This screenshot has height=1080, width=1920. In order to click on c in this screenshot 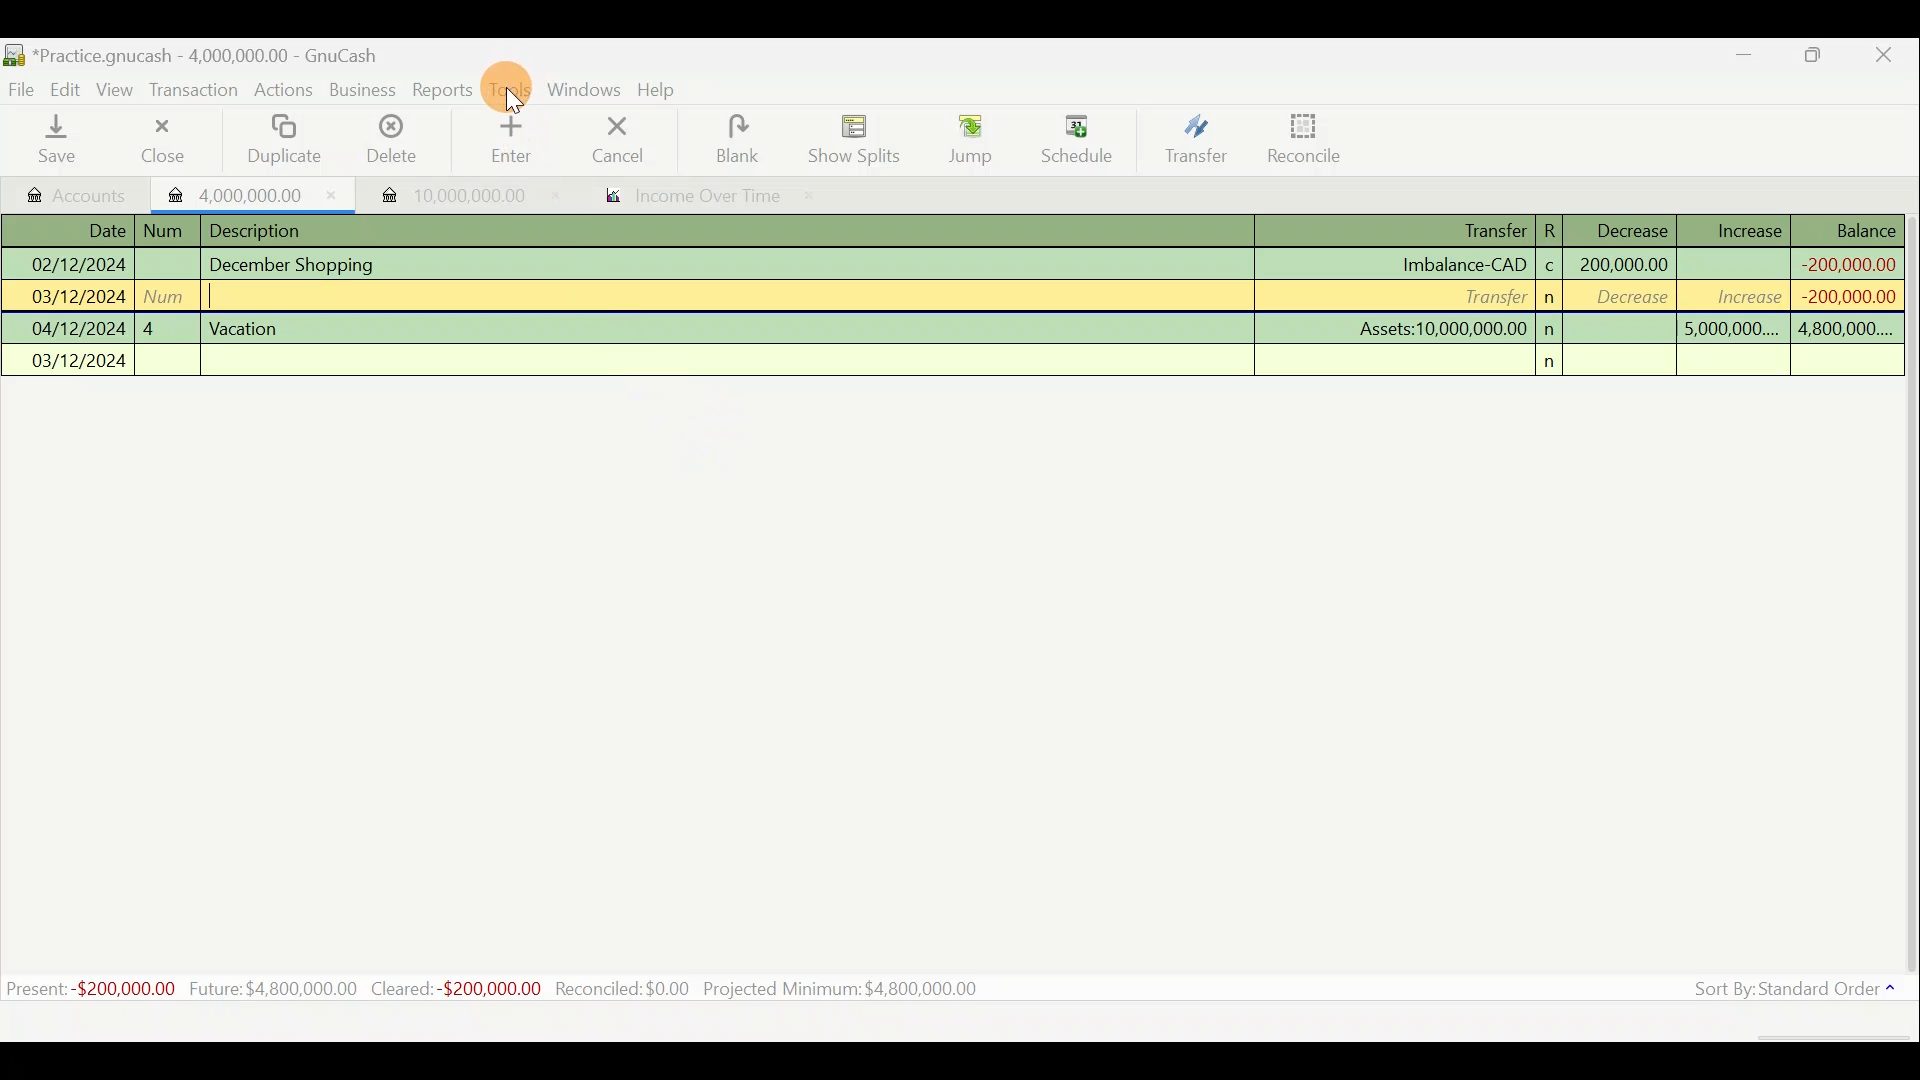, I will do `click(1550, 268)`.